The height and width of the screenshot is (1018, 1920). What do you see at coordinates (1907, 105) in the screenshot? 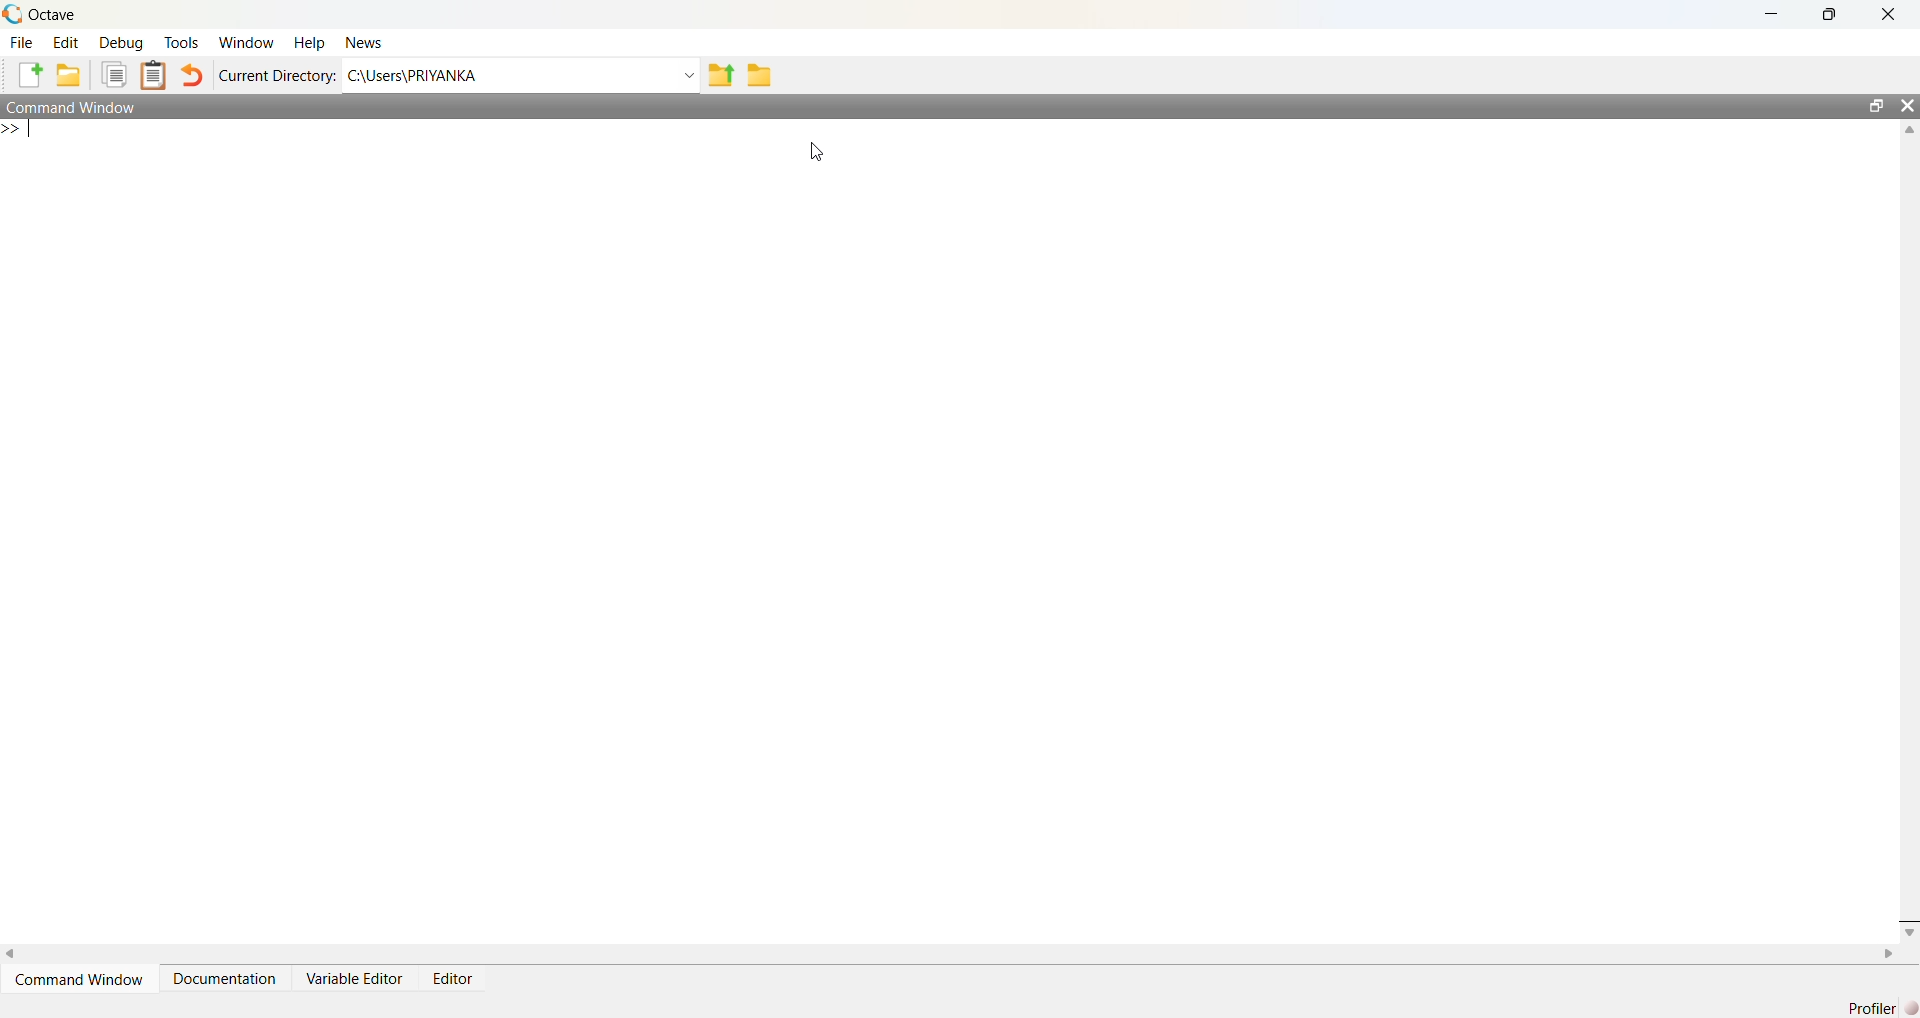
I see `close` at bounding box center [1907, 105].